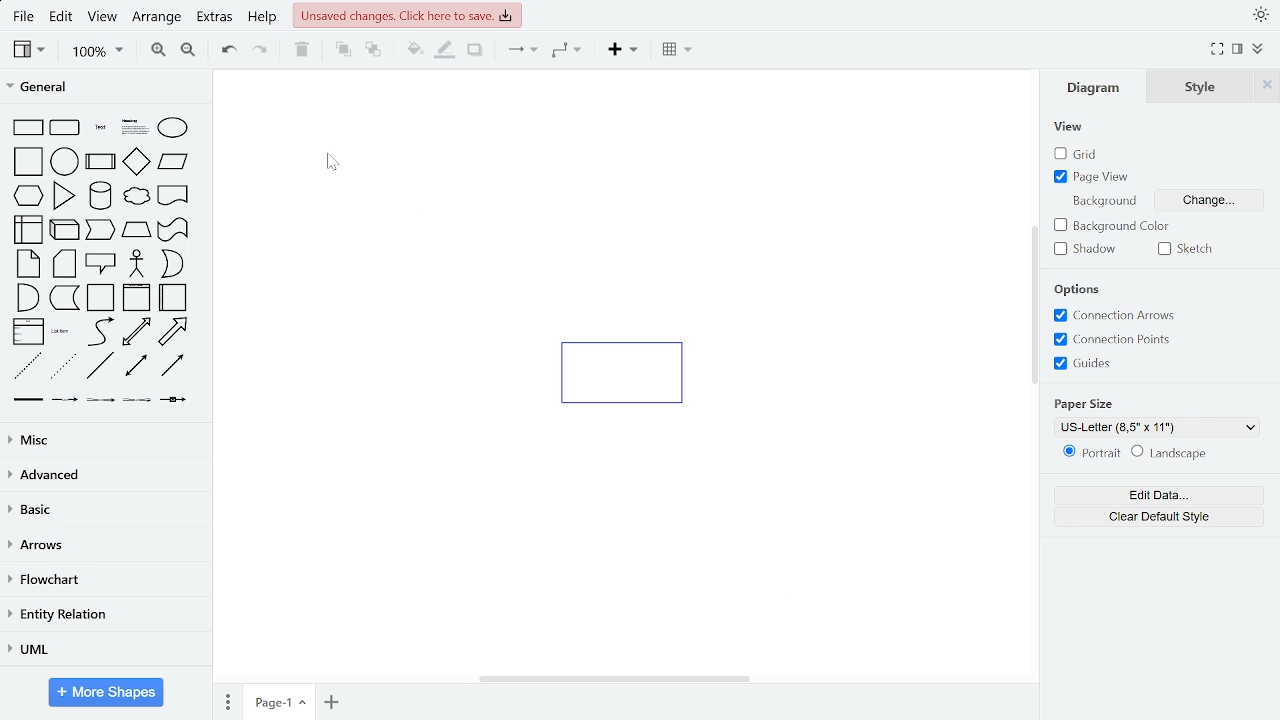 This screenshot has height=720, width=1280. I want to click on style, so click(1204, 86).